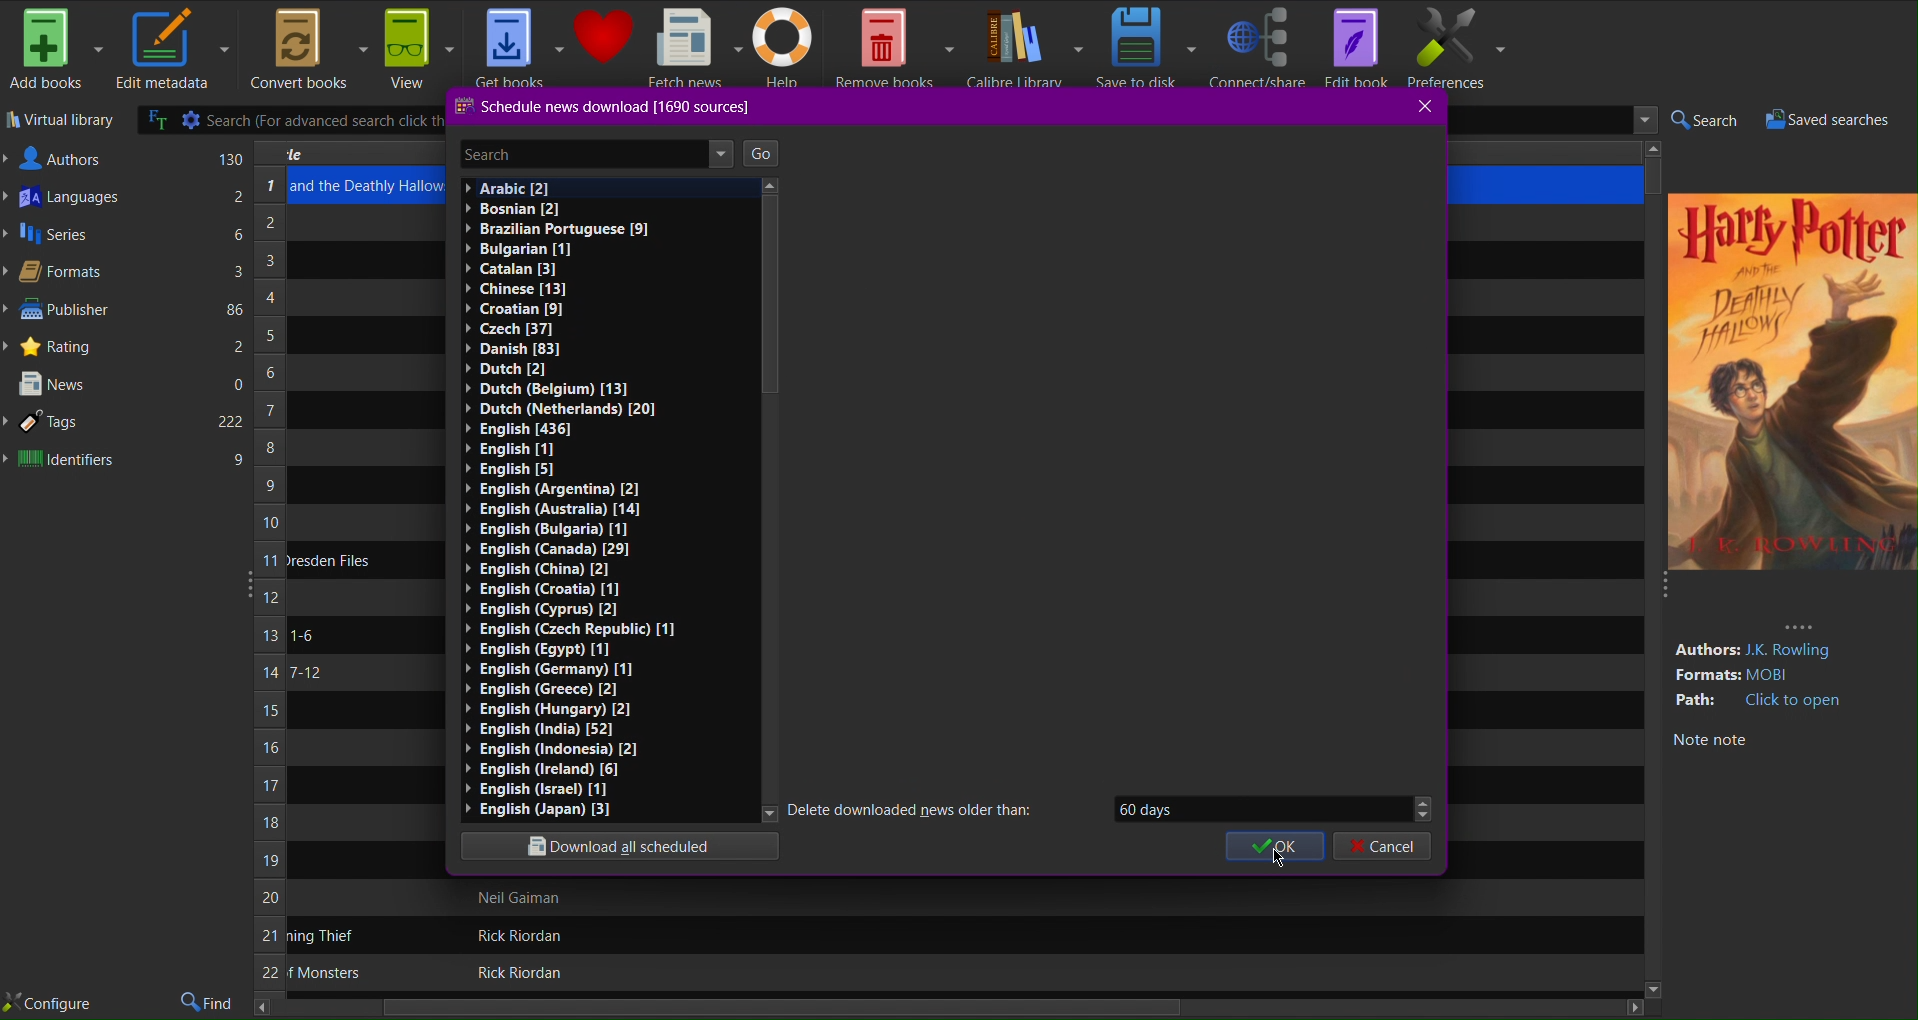 The height and width of the screenshot is (1020, 1918). I want to click on English (Ireland) [6], so click(542, 768).